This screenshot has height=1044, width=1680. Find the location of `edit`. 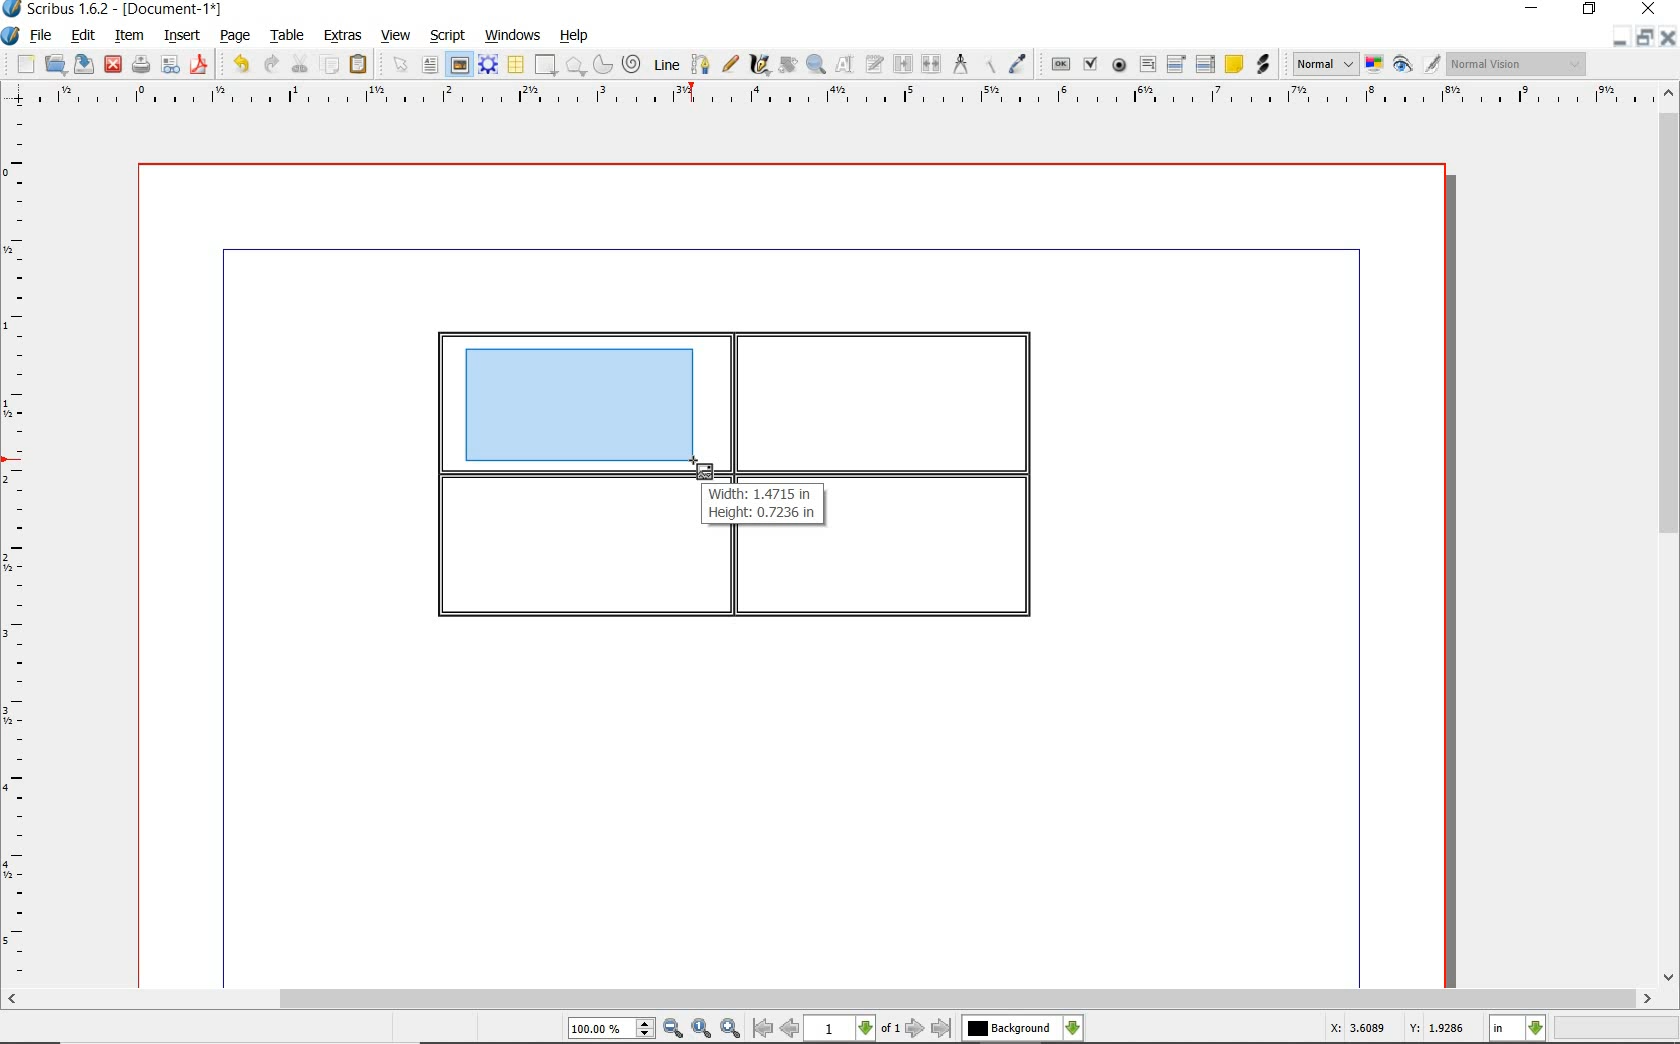

edit is located at coordinates (81, 36).